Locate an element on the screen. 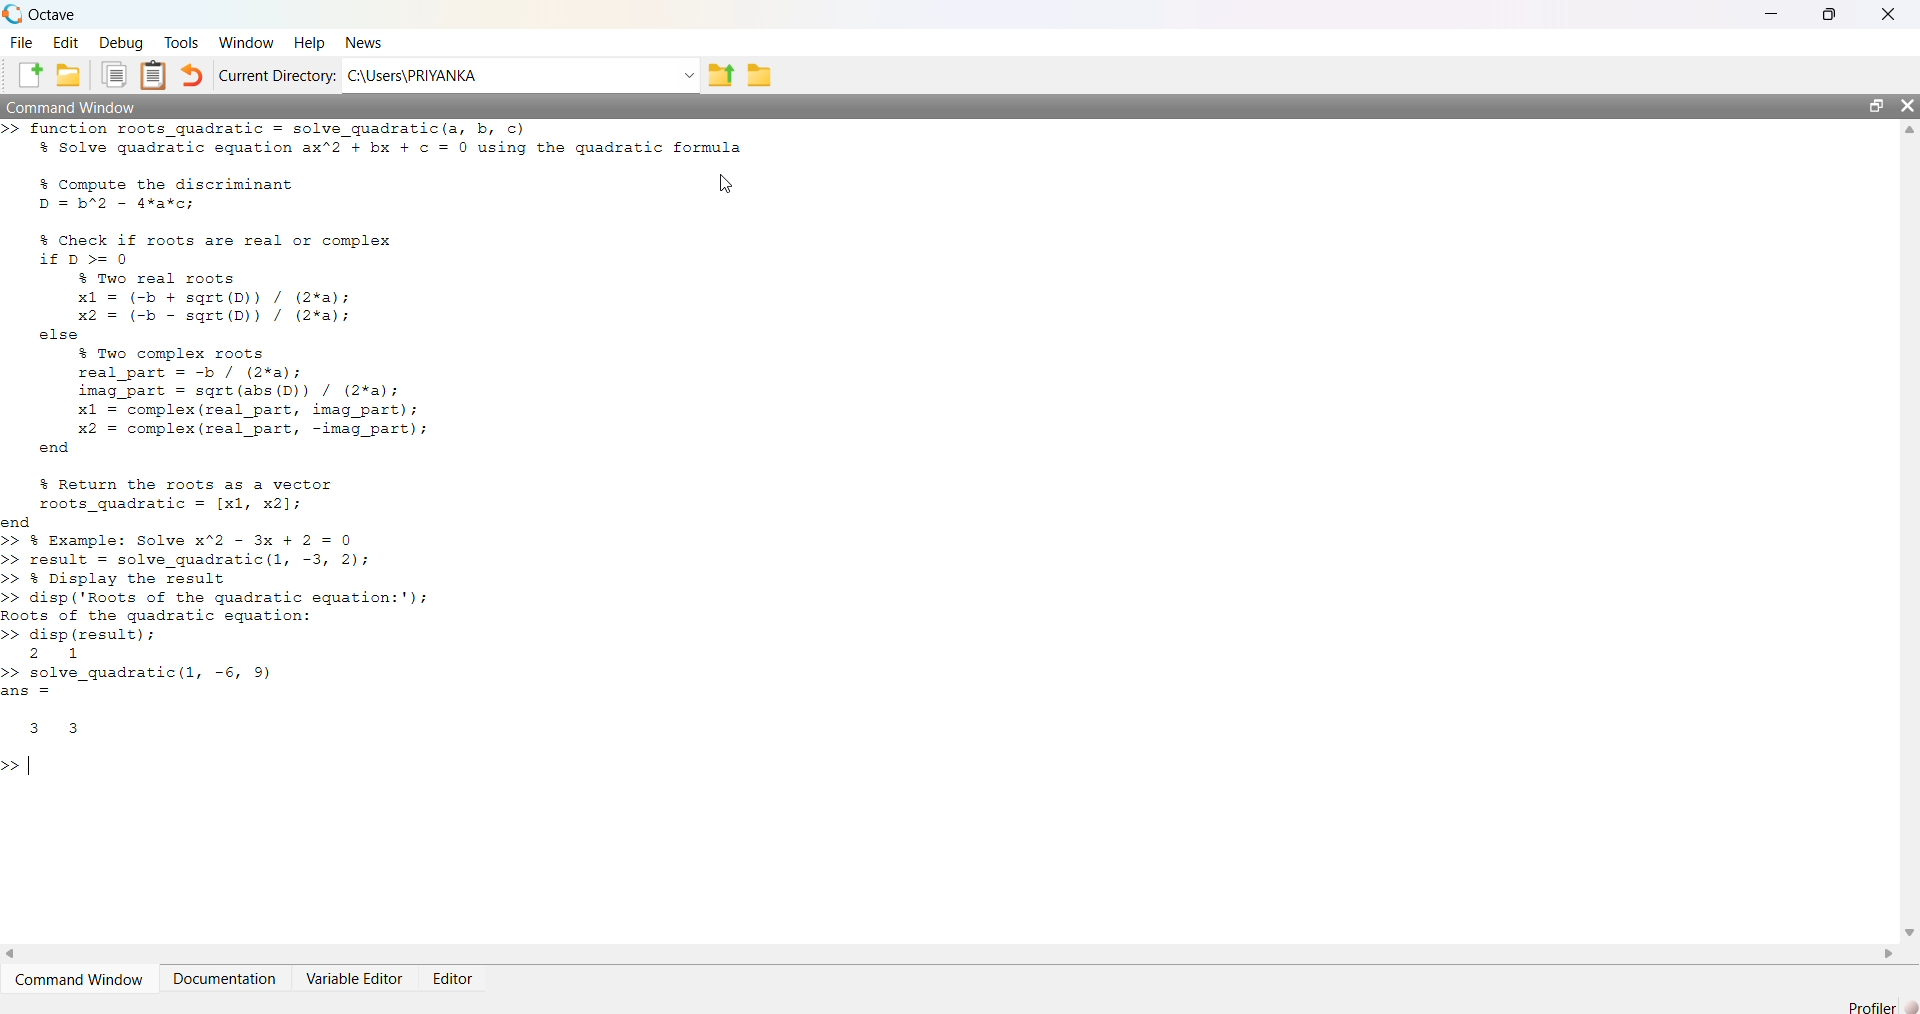  Minimize is located at coordinates (1781, 15).